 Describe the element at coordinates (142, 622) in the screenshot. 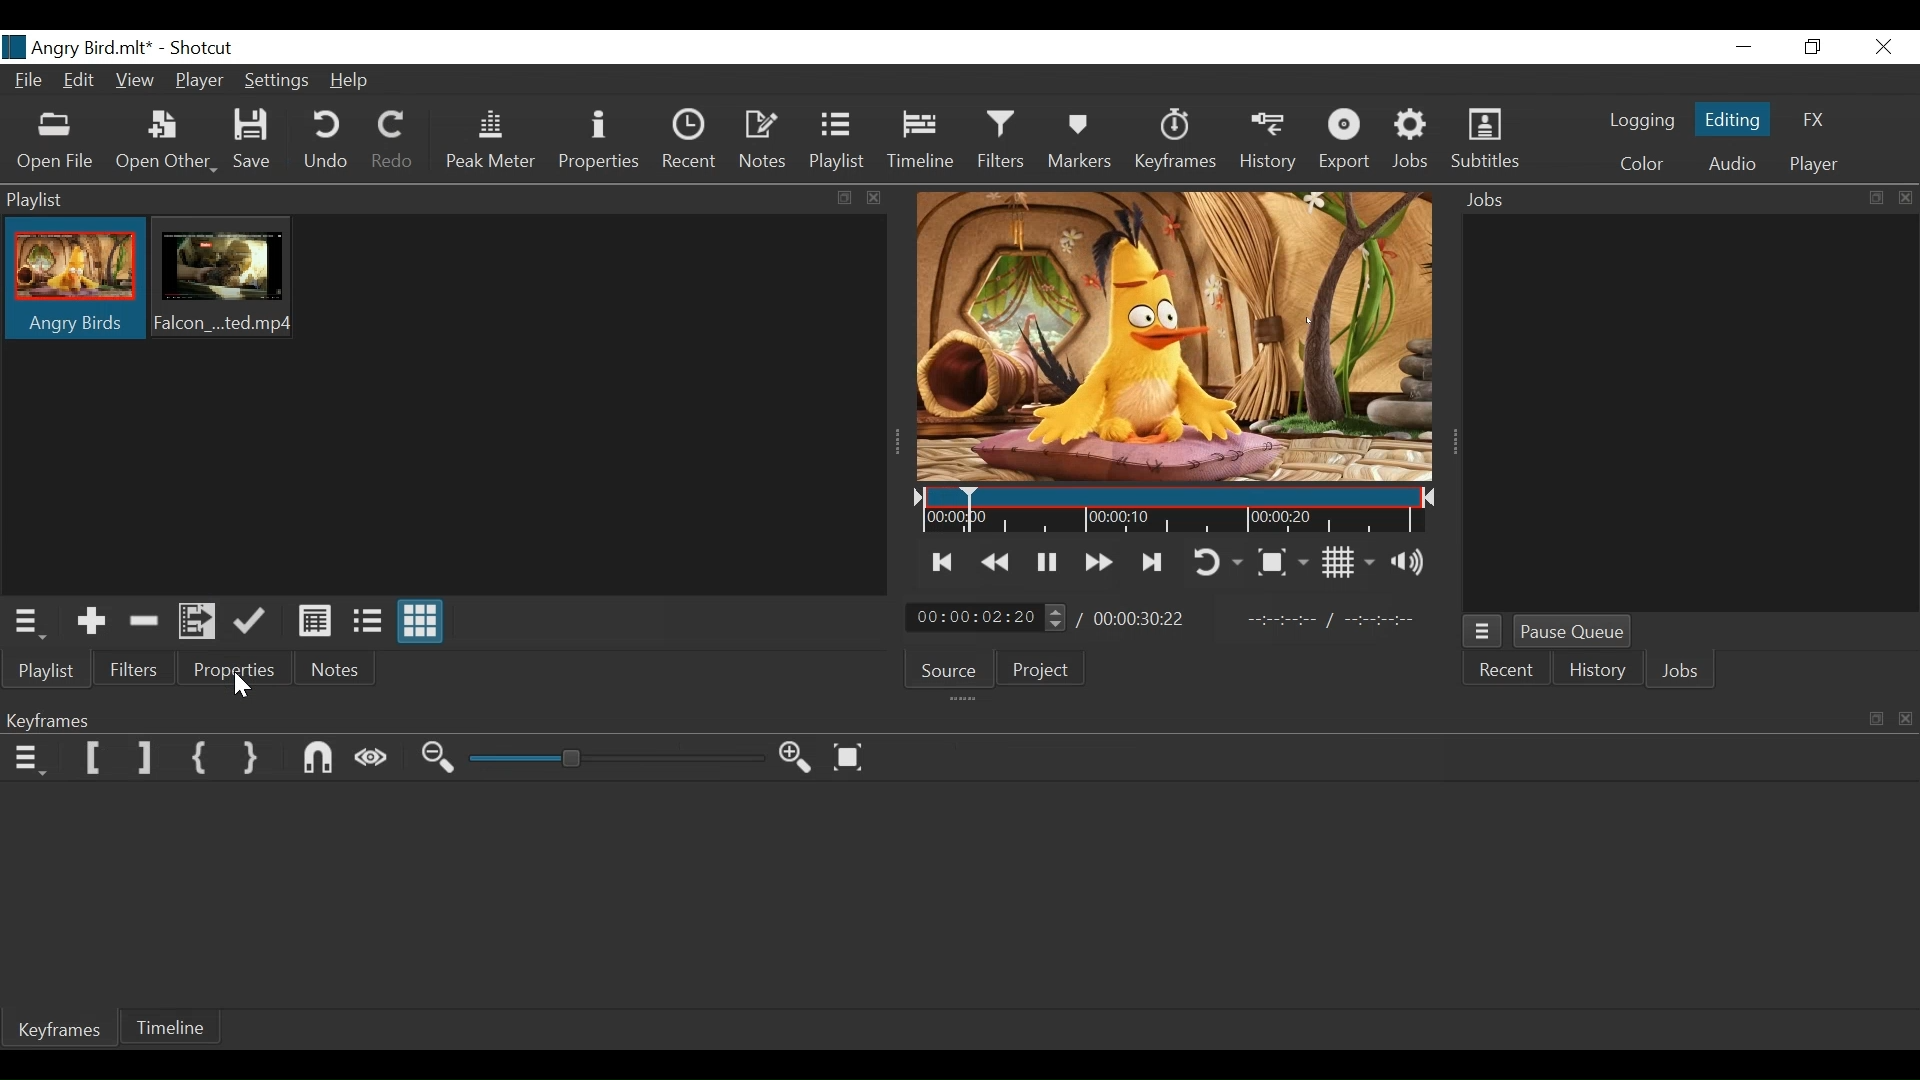

I see `Remove cut` at that location.